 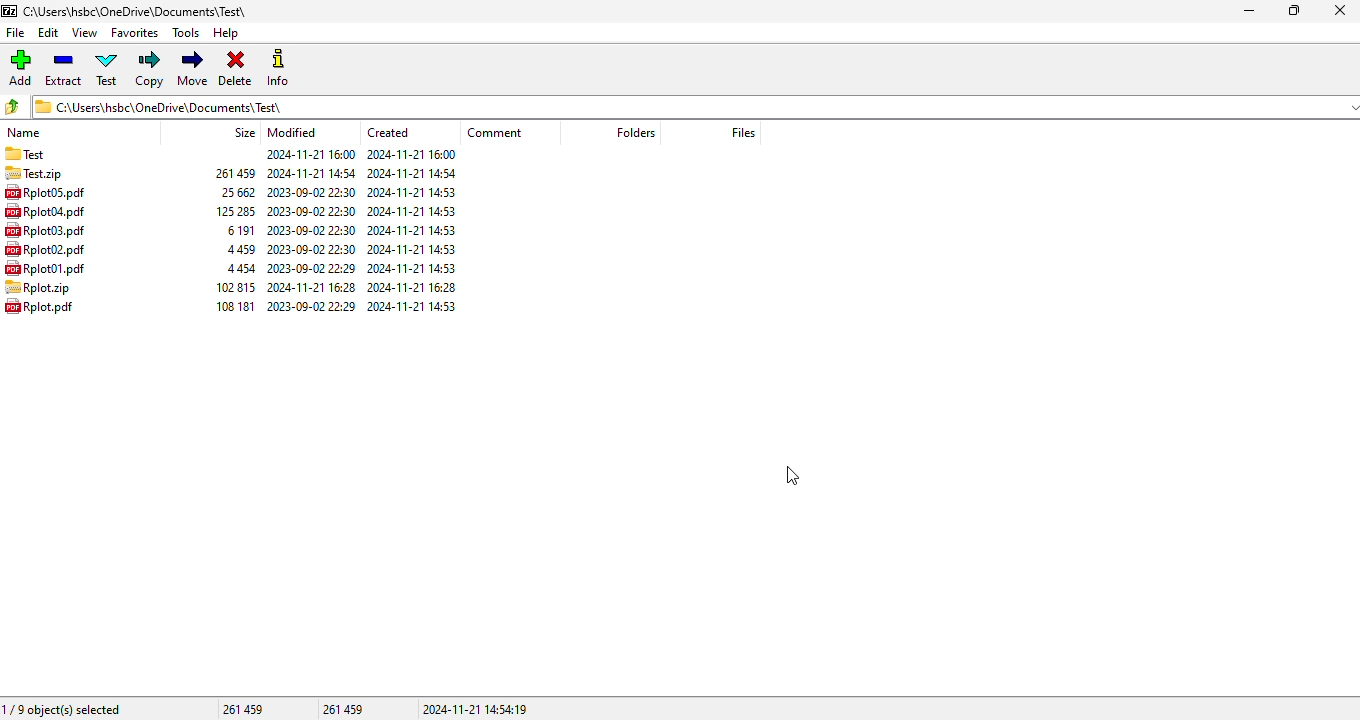 I want to click on modified date & time, so click(x=311, y=192).